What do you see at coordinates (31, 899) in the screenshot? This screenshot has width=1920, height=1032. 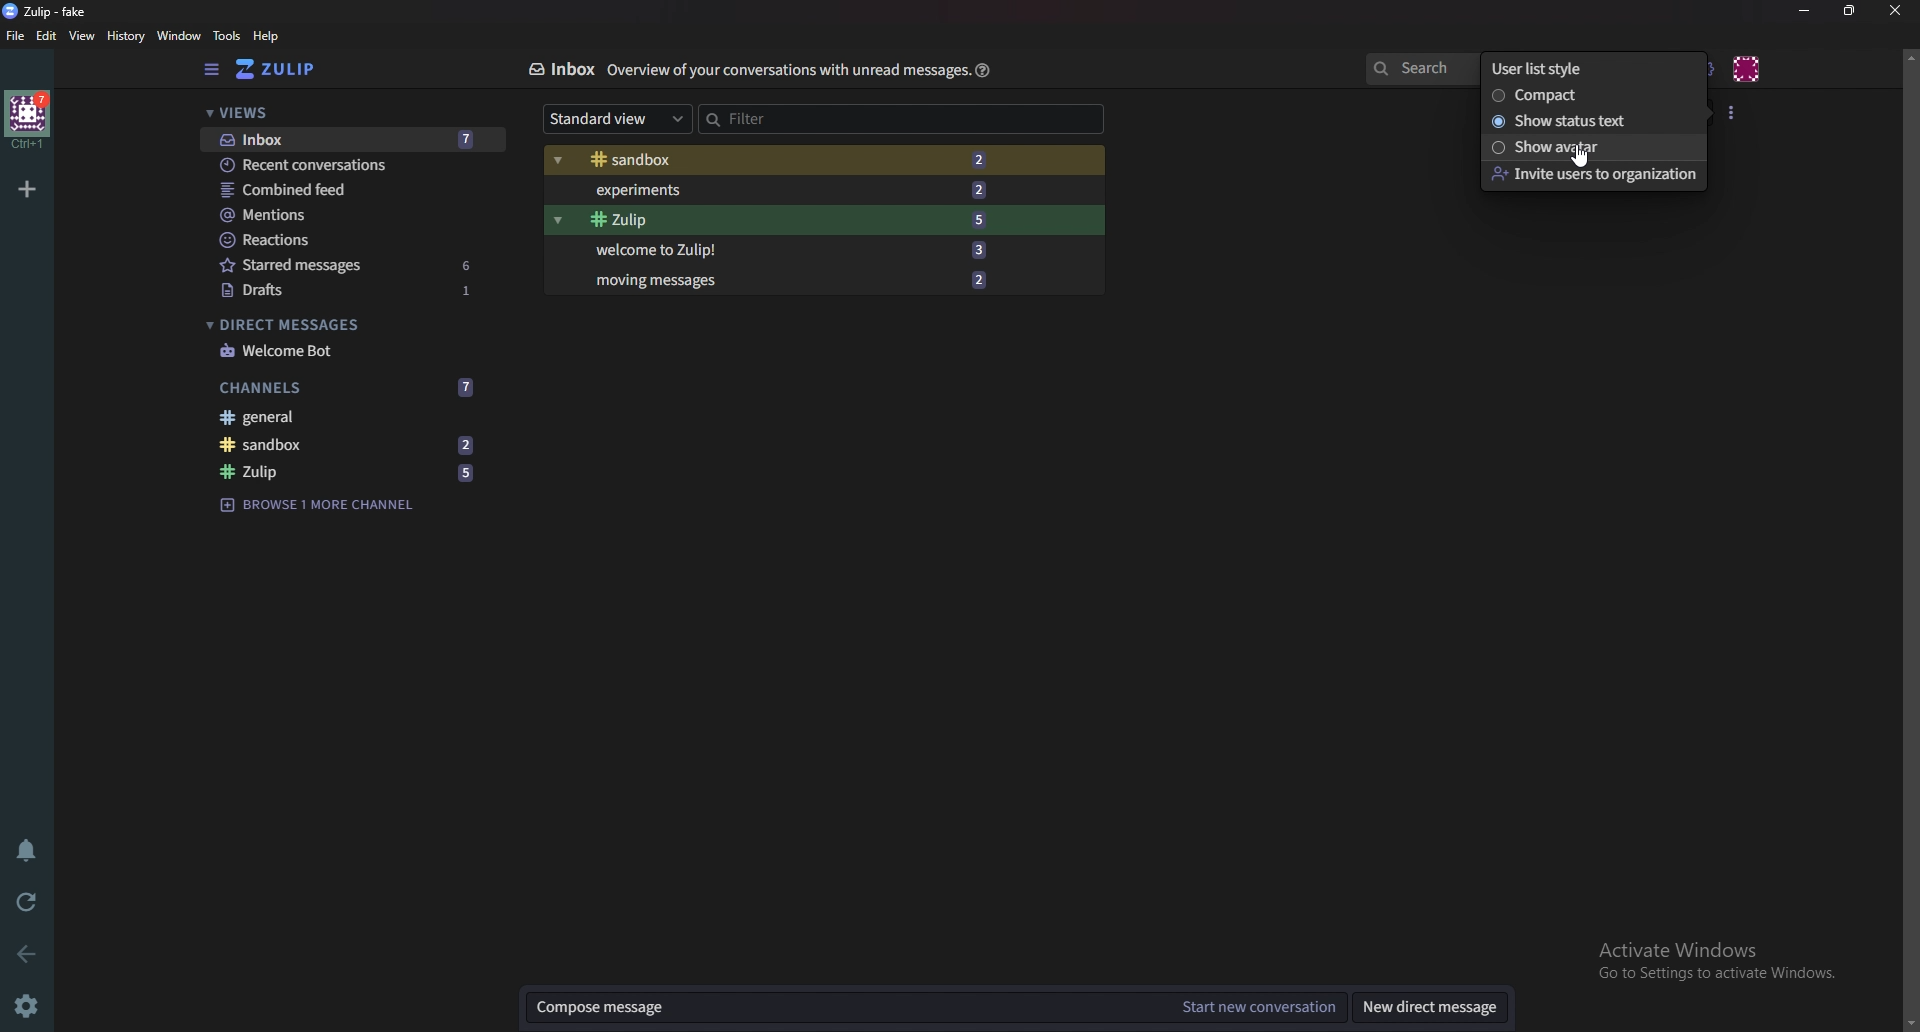 I see `Reload` at bounding box center [31, 899].